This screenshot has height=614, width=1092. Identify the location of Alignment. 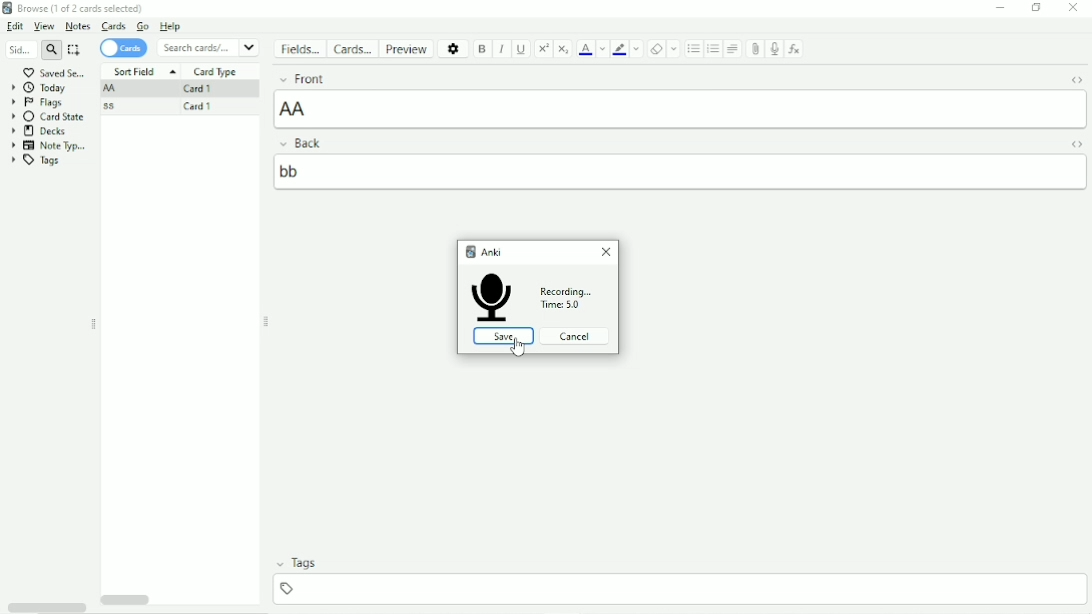
(734, 49).